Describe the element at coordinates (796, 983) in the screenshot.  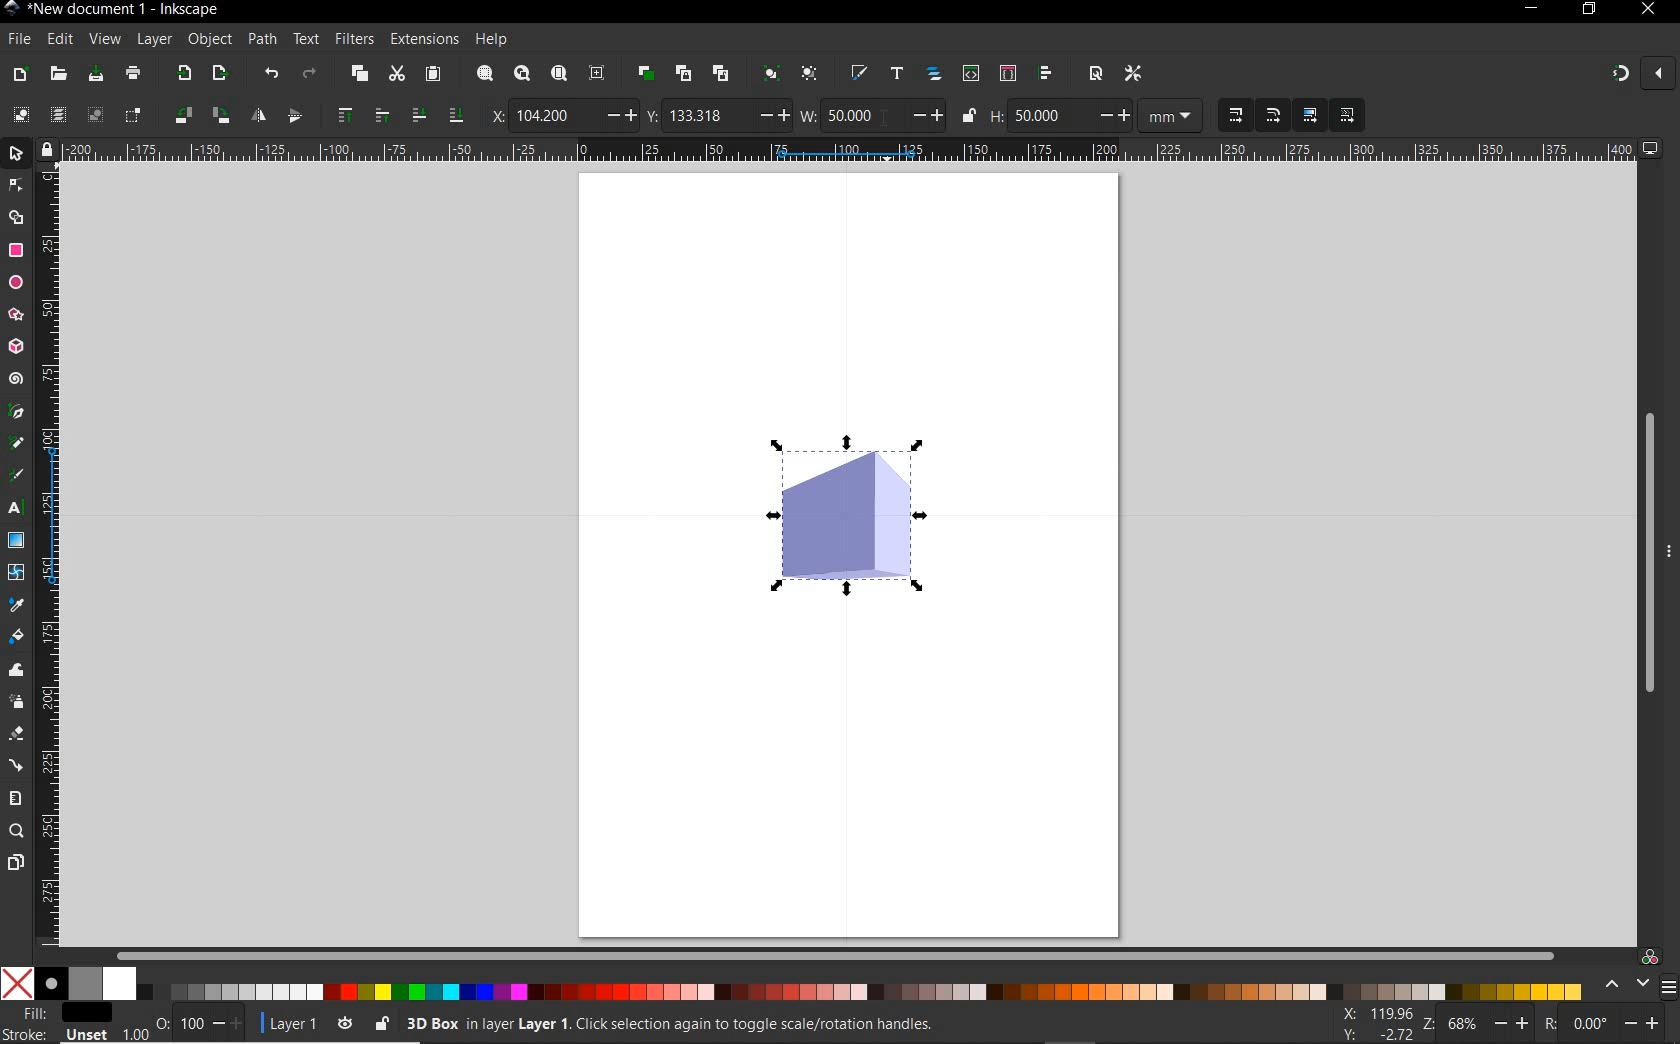
I see `color mode` at that location.